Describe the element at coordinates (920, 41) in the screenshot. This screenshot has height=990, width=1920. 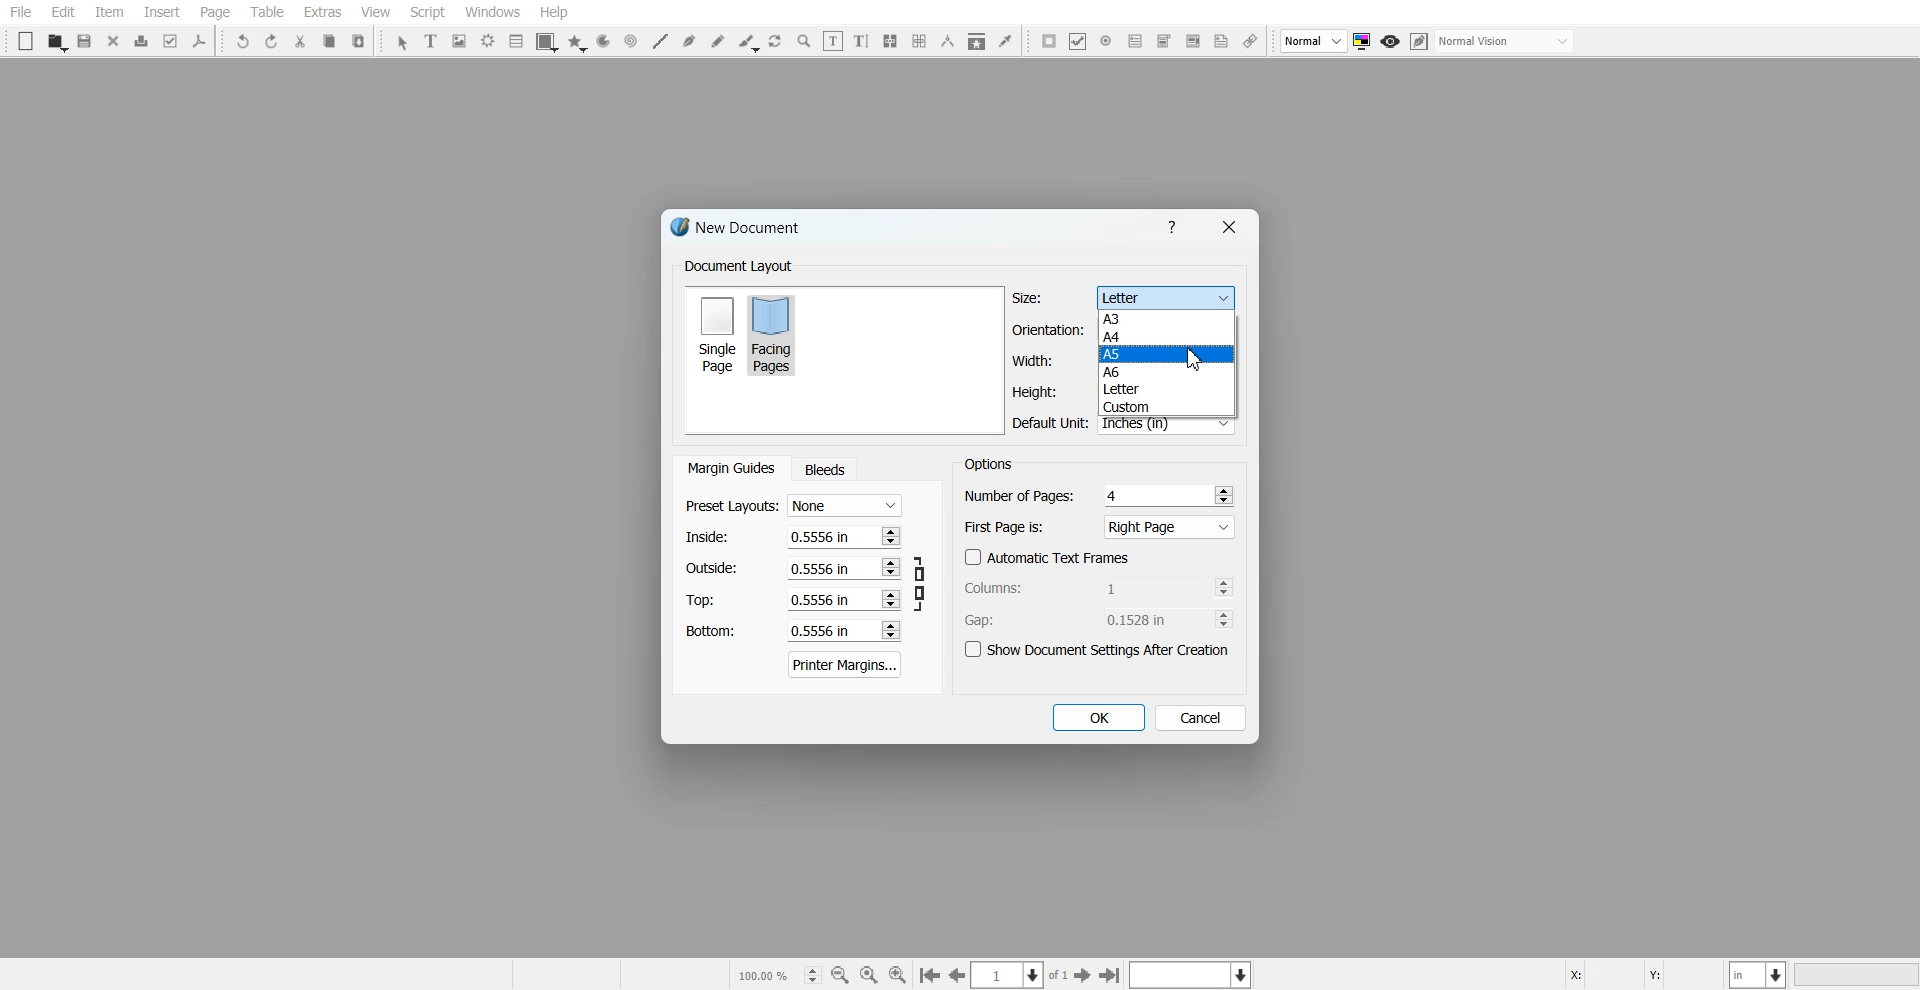
I see `Unlink Text Frame` at that location.